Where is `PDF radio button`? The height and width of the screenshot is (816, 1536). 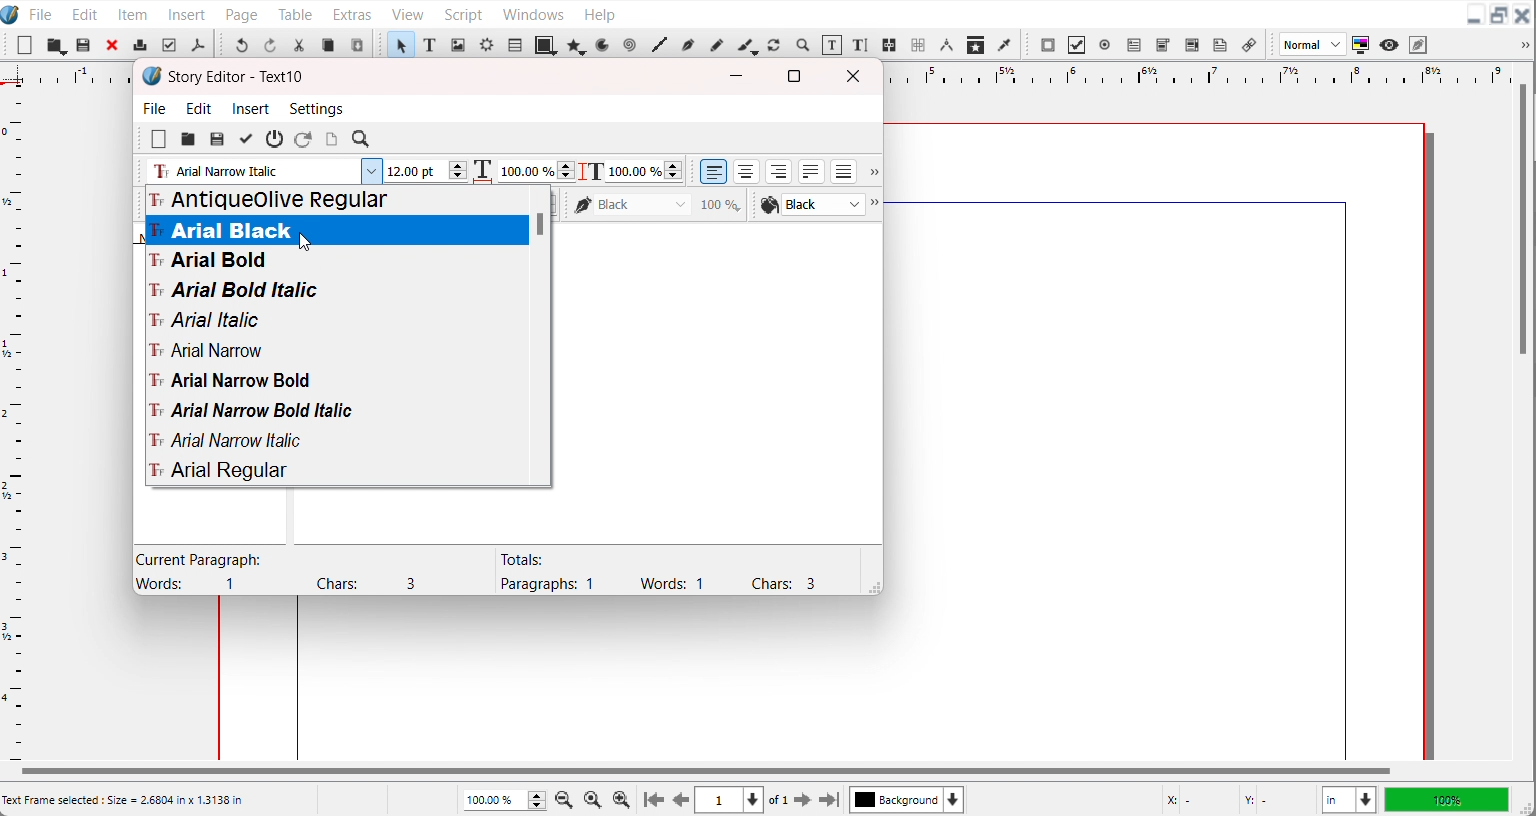 PDF radio button is located at coordinates (1104, 45).